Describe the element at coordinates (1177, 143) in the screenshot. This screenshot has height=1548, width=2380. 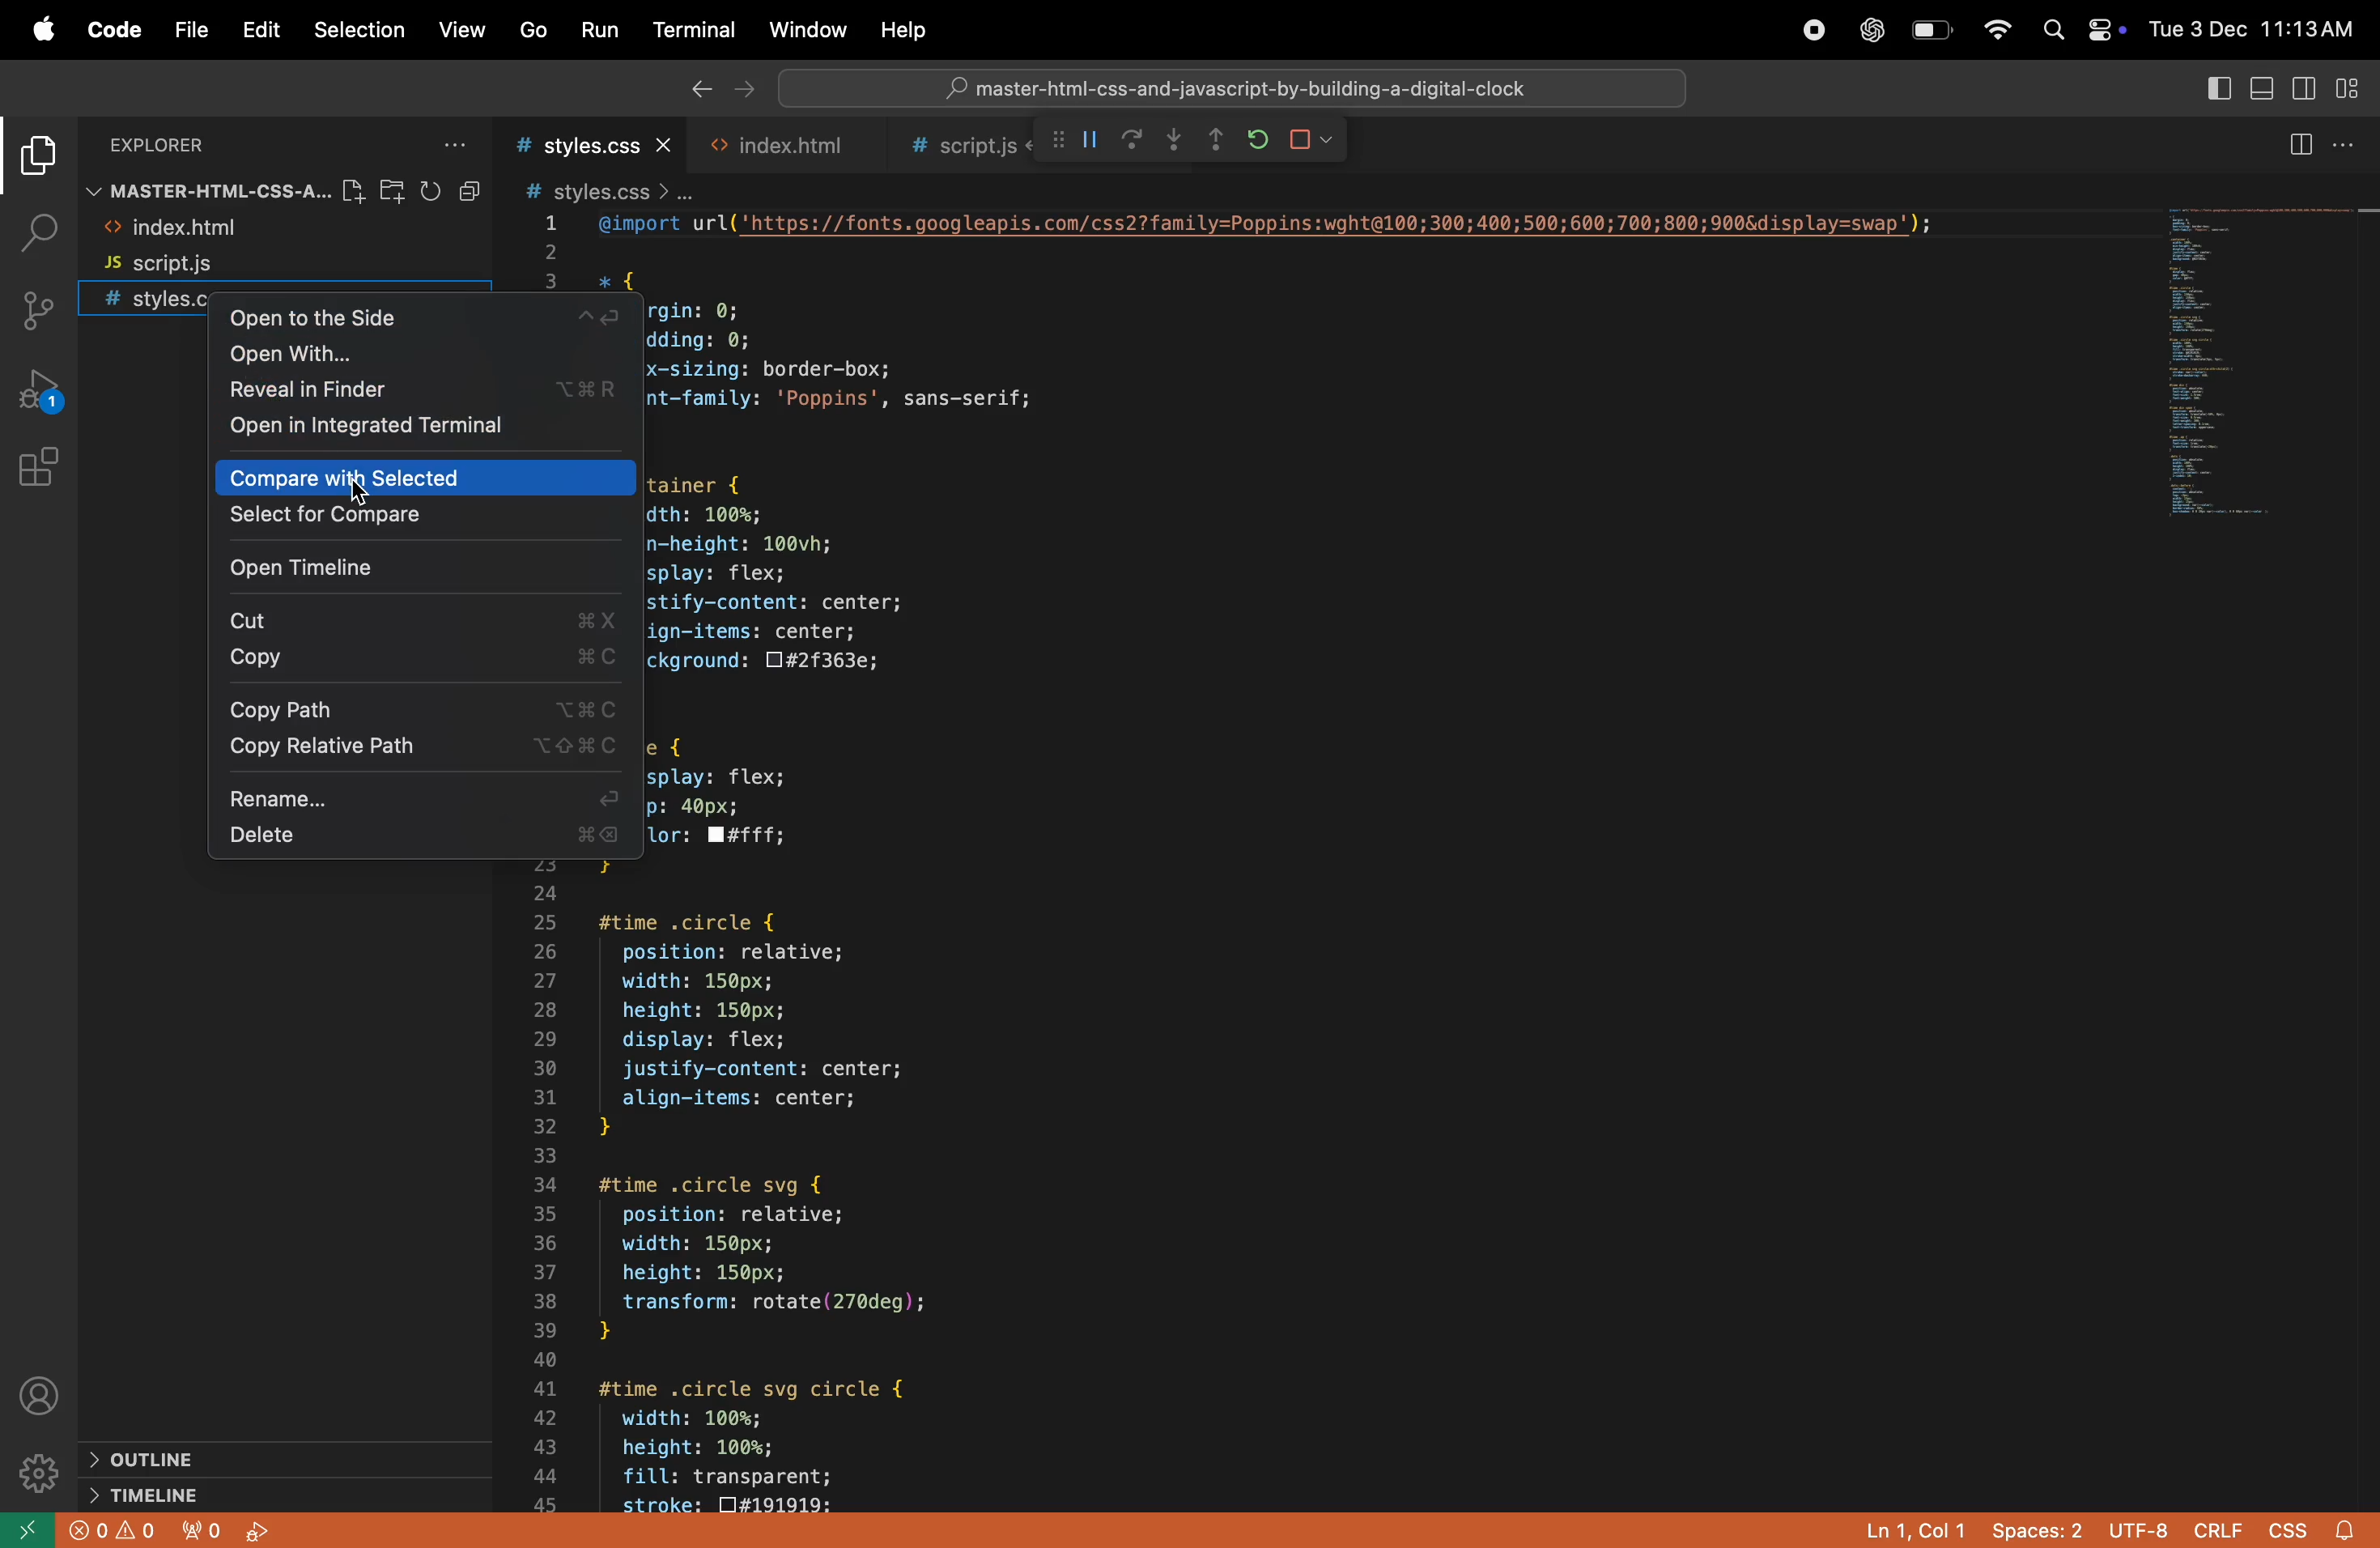
I see `step out` at that location.